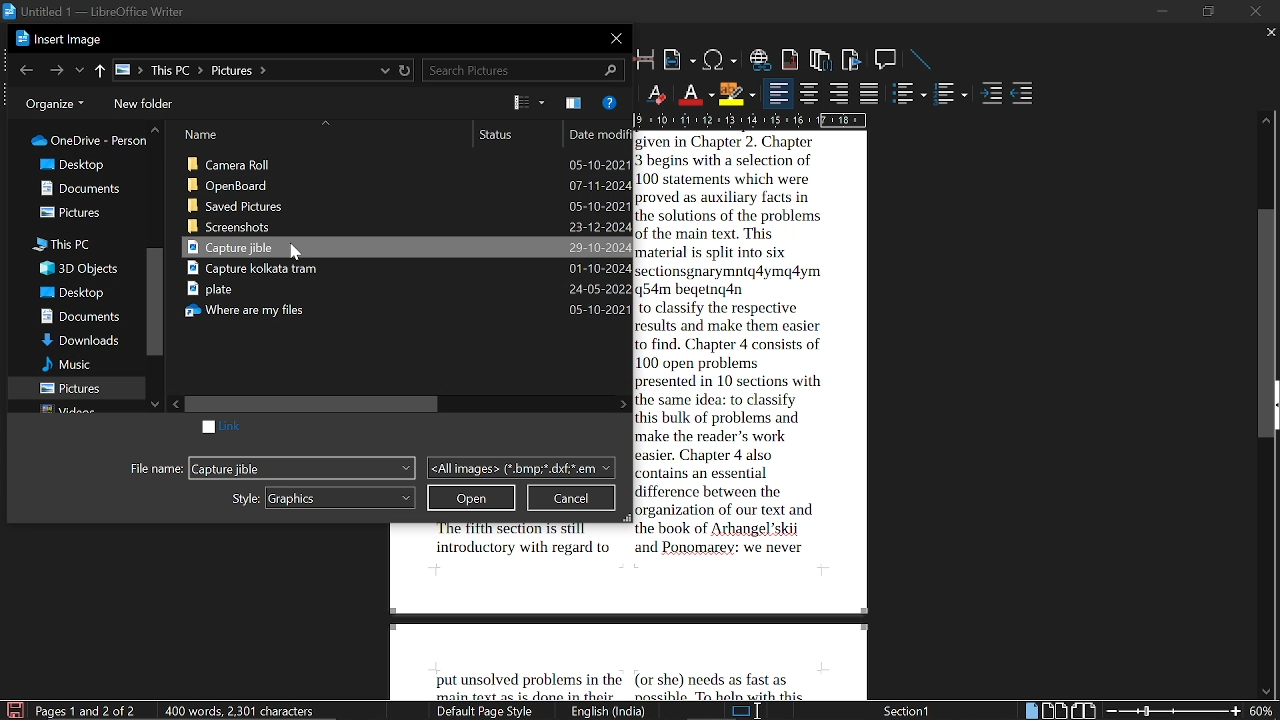 The width and height of the screenshot is (1280, 720). What do you see at coordinates (82, 142) in the screenshot?
I see `folders` at bounding box center [82, 142].